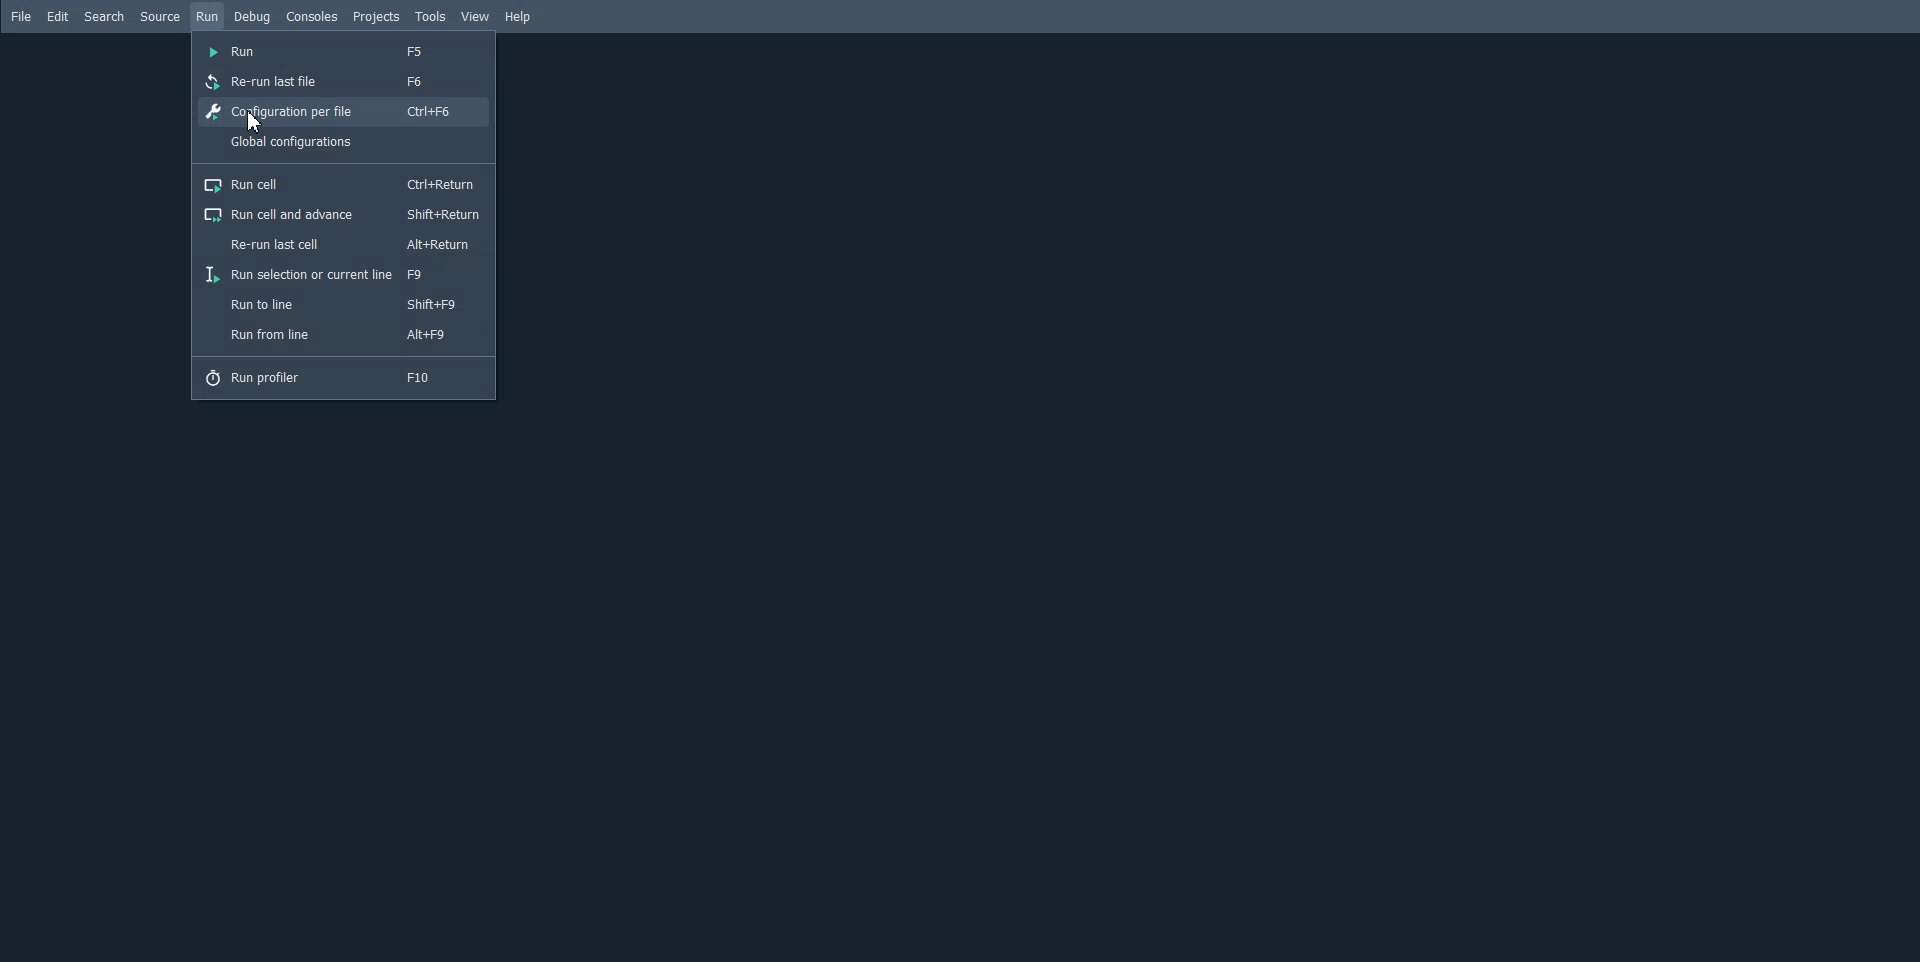 This screenshot has height=962, width=1920. What do you see at coordinates (344, 334) in the screenshot?
I see `Run from line` at bounding box center [344, 334].